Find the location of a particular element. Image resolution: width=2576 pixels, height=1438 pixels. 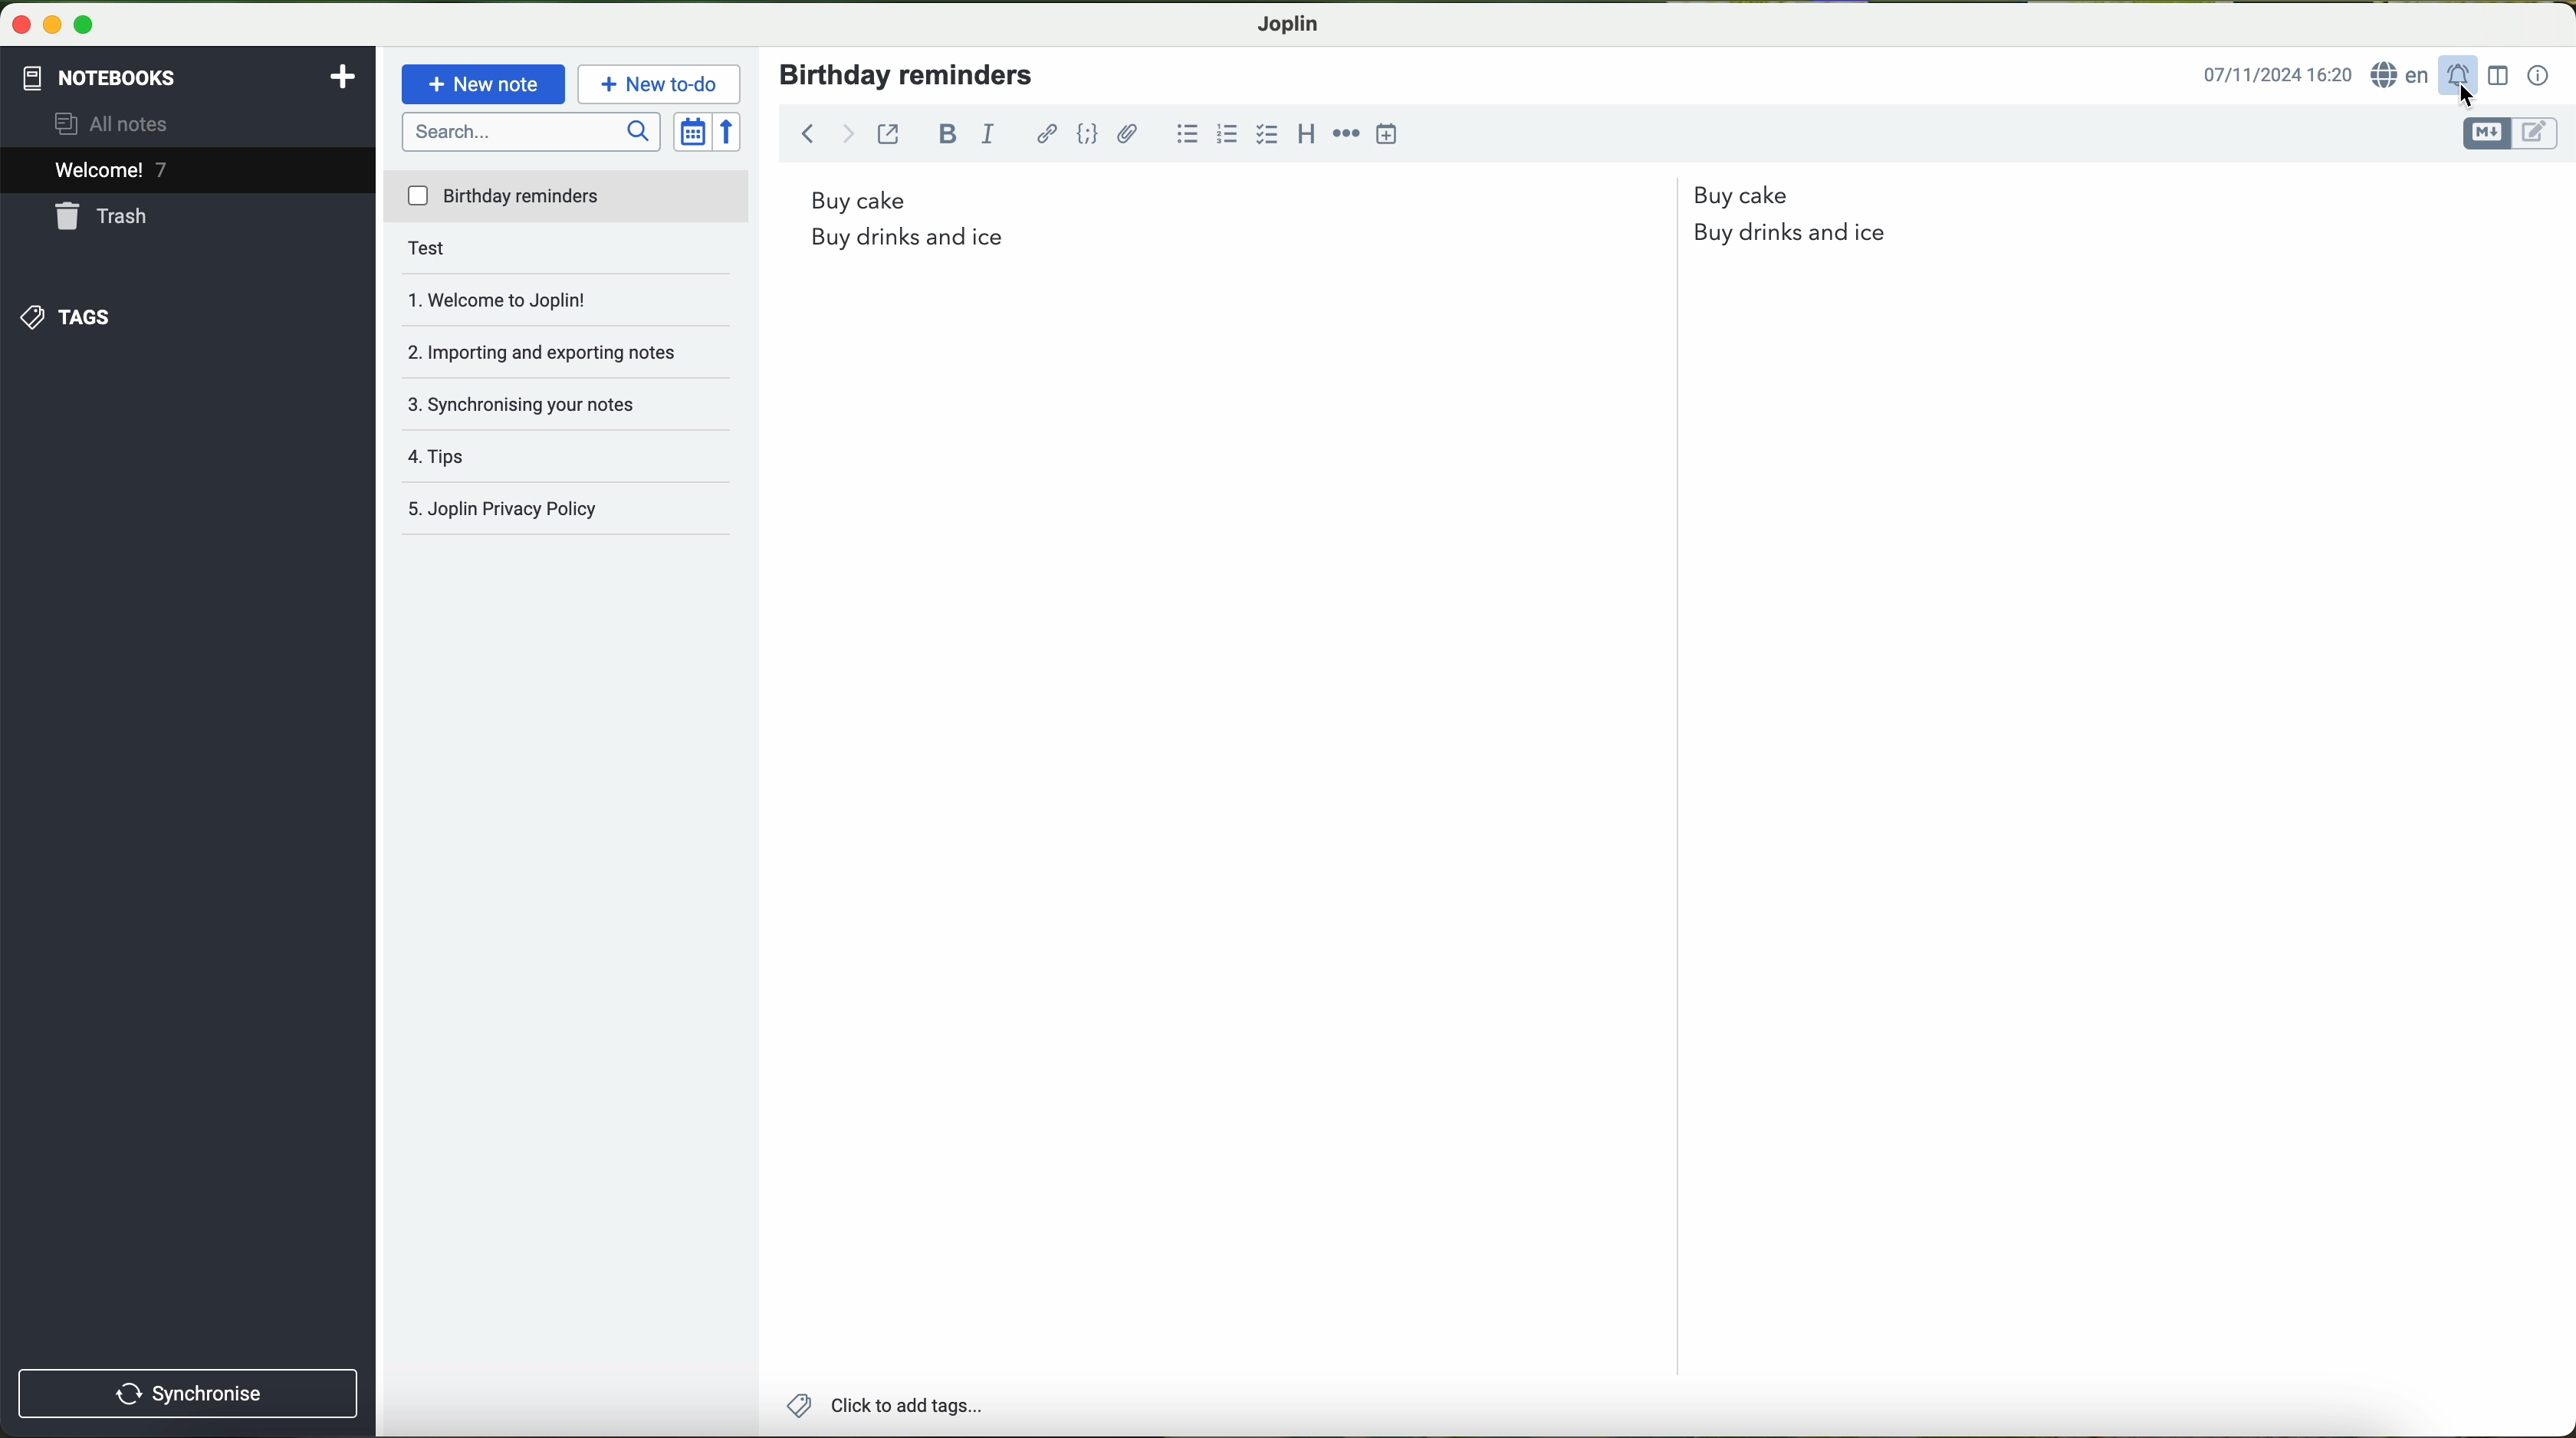

screen buttons is located at coordinates (59, 23).